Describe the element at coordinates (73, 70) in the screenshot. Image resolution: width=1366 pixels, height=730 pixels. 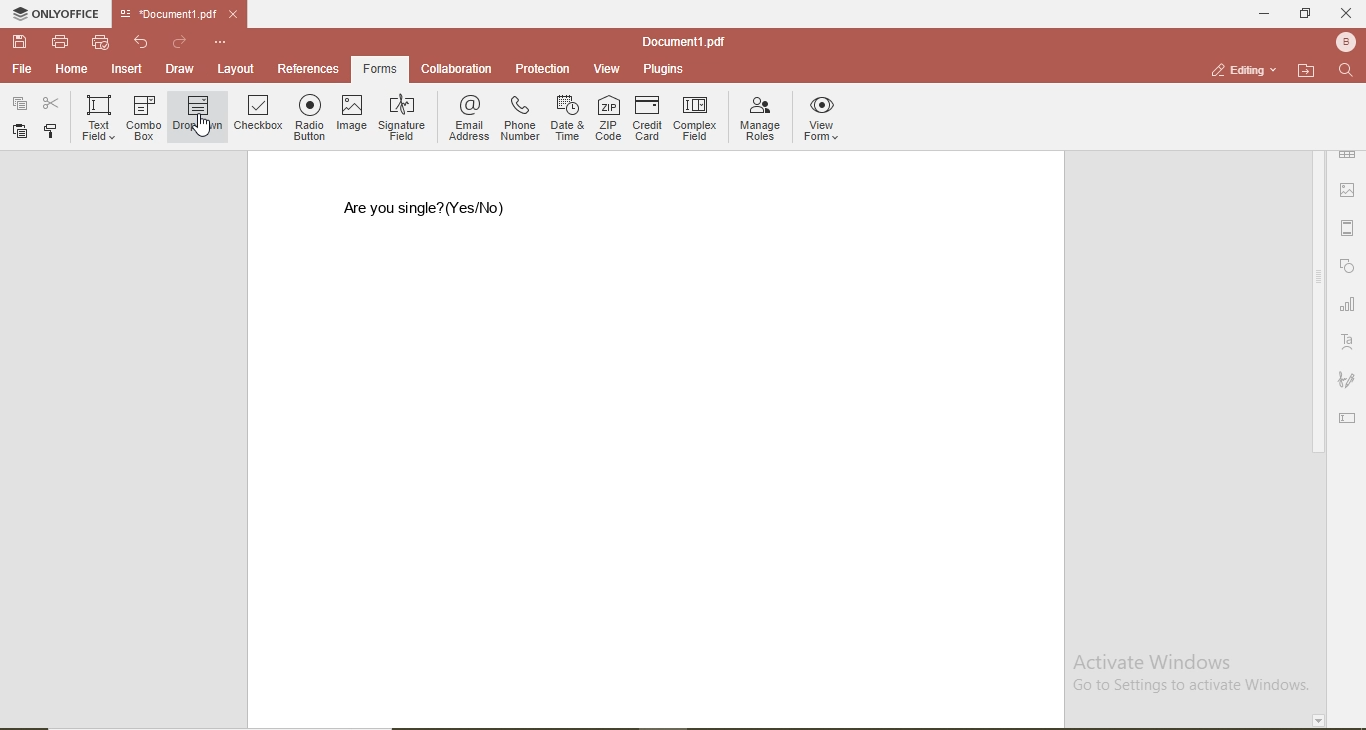
I see `home` at that location.